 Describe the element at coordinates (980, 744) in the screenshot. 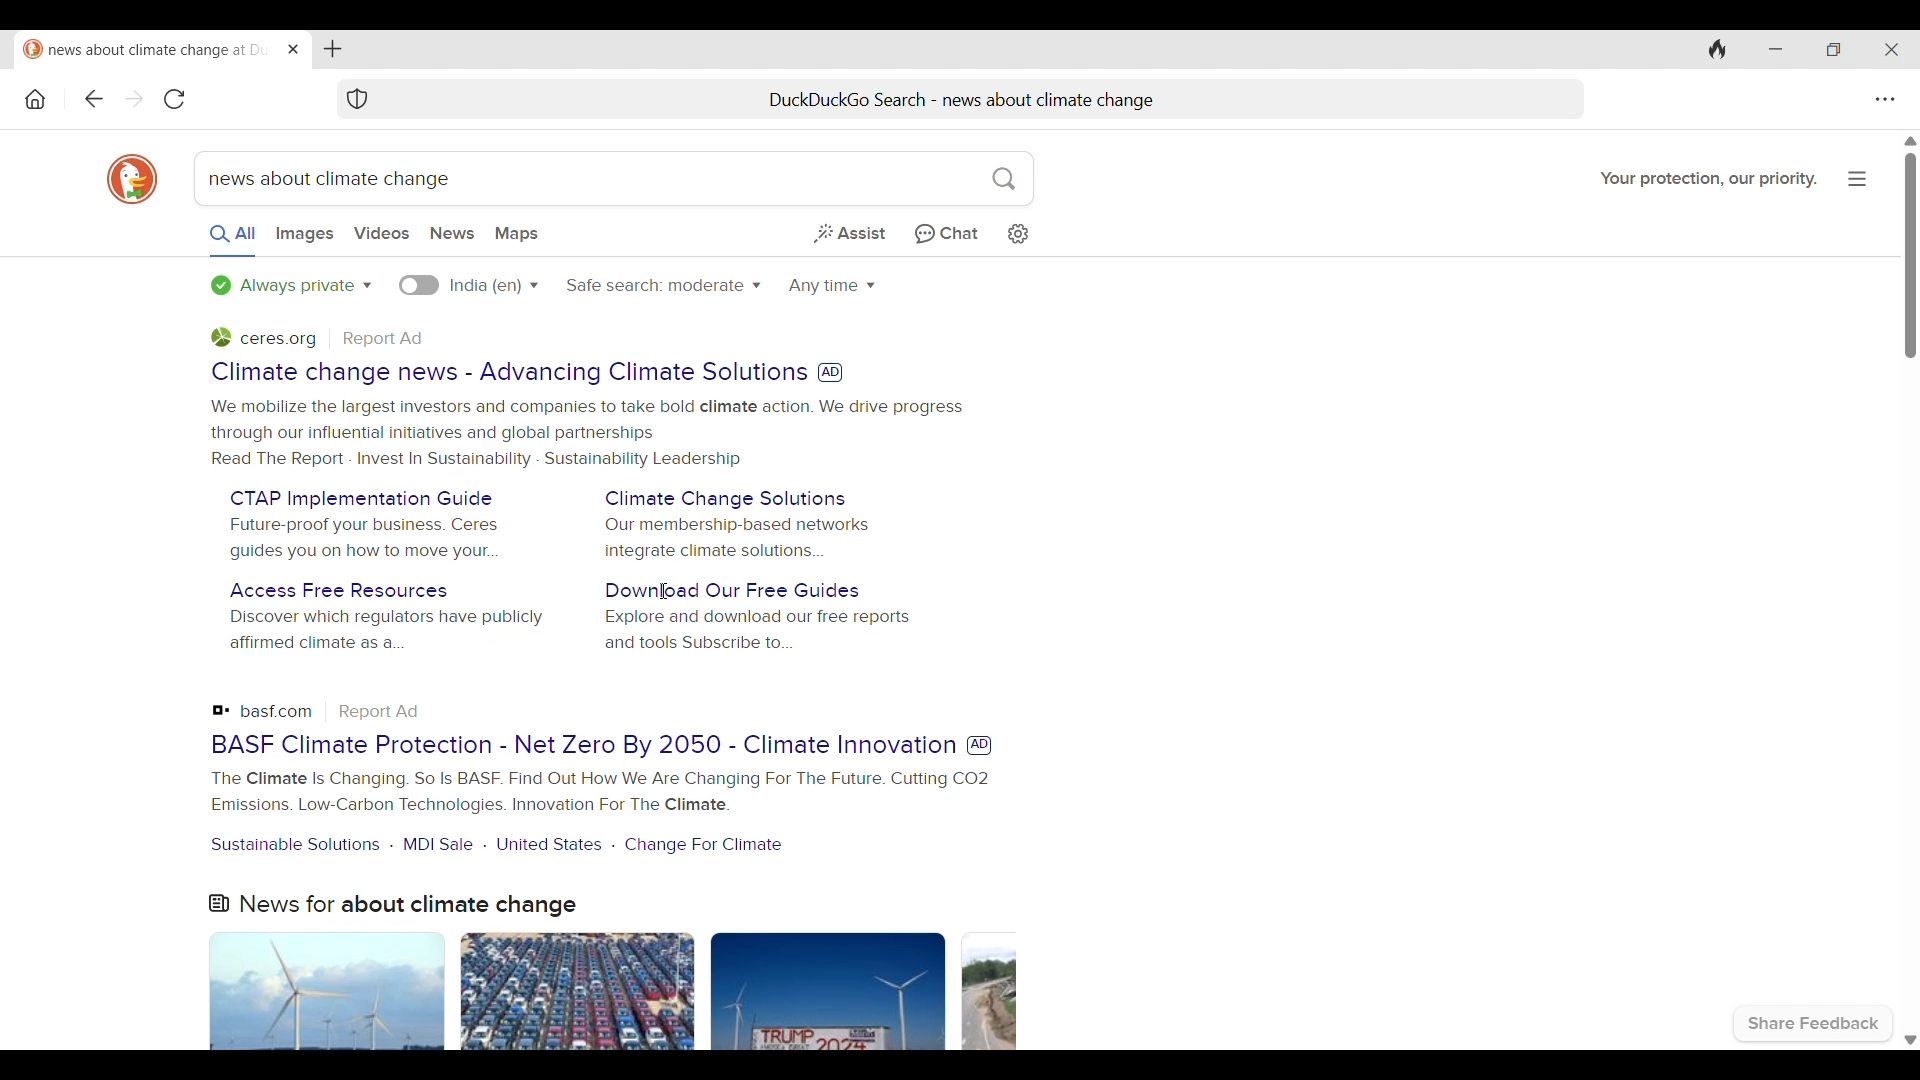

I see `ad` at that location.